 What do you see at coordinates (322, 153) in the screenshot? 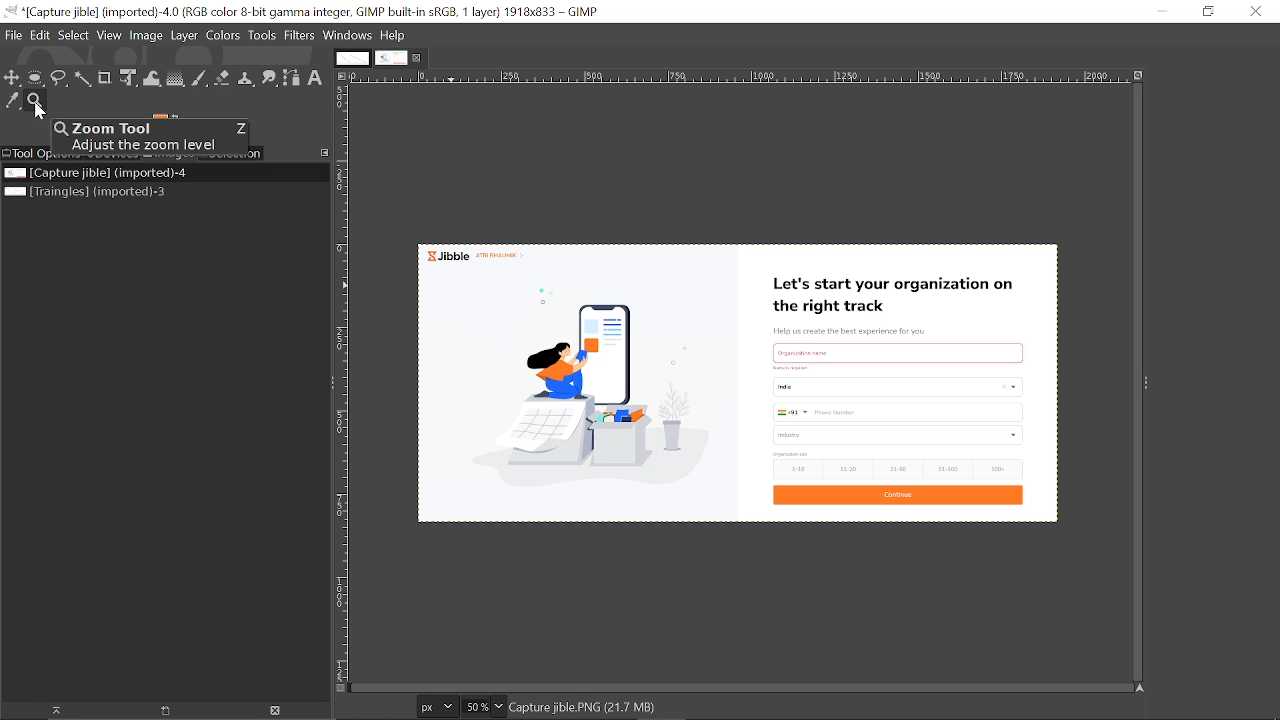
I see `Configure this tab` at bounding box center [322, 153].